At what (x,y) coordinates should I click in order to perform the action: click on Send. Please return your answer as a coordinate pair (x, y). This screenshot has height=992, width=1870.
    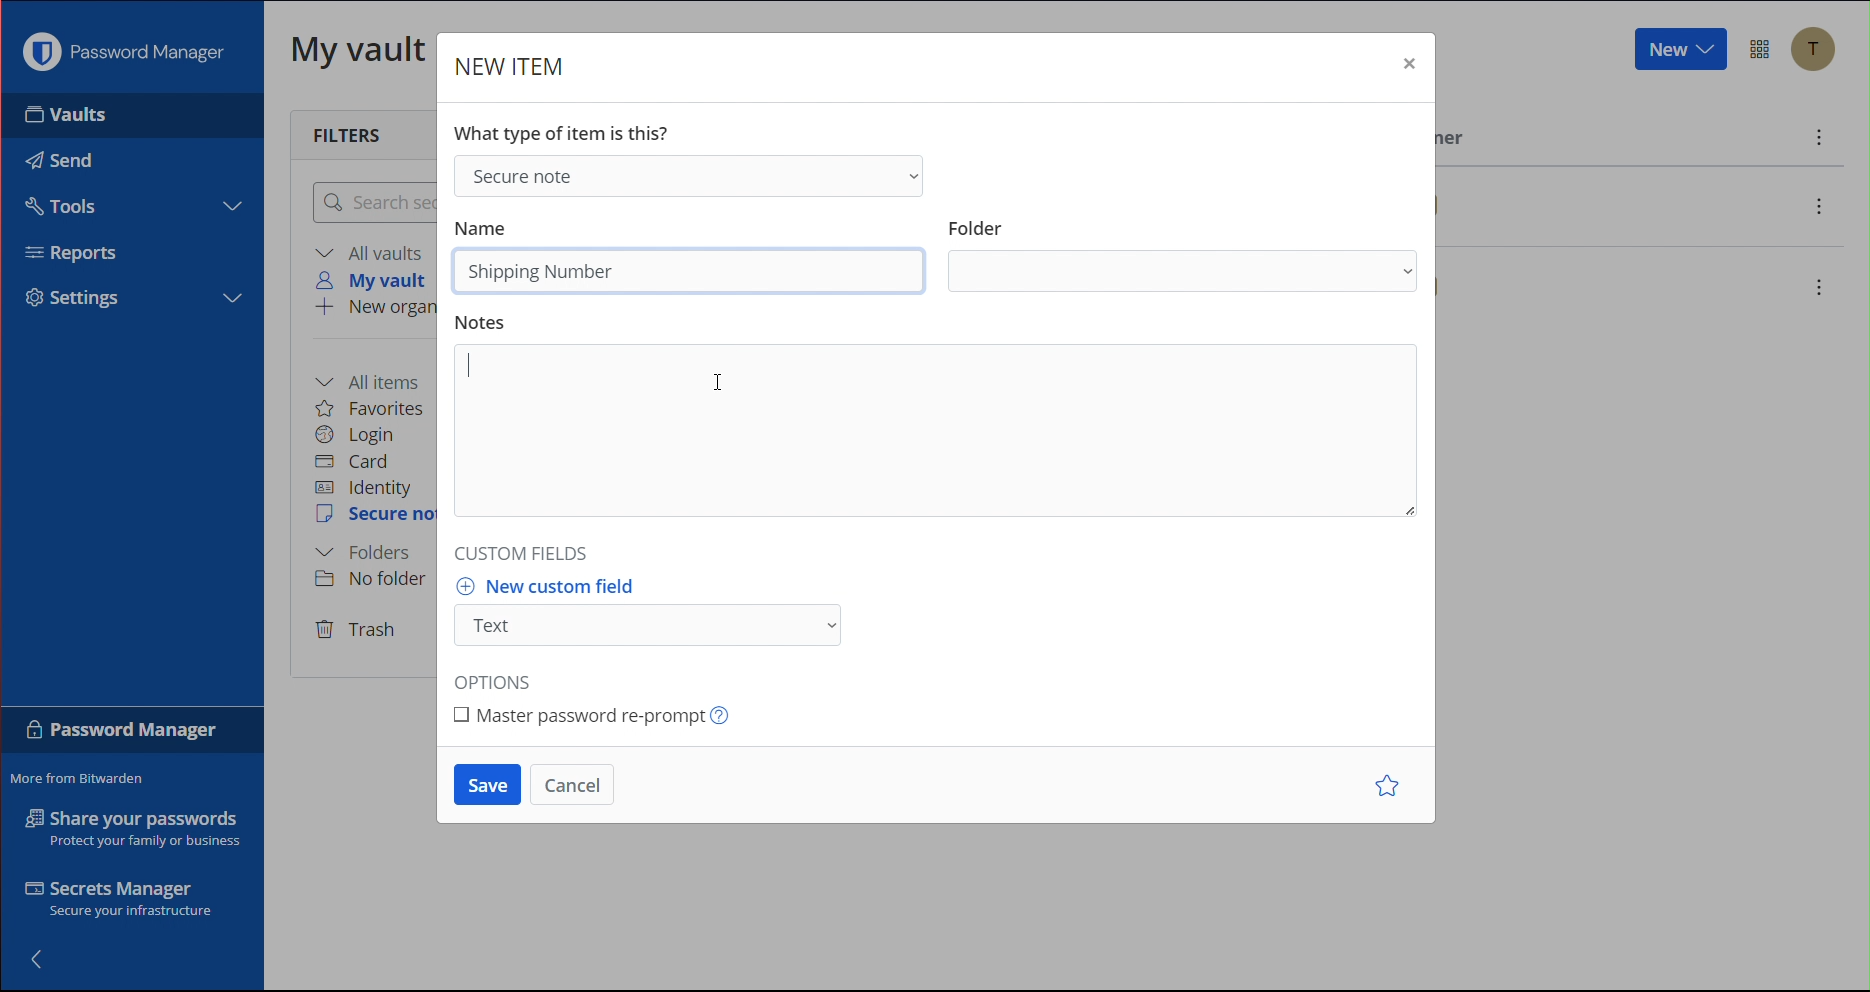
    Looking at the image, I should click on (59, 160).